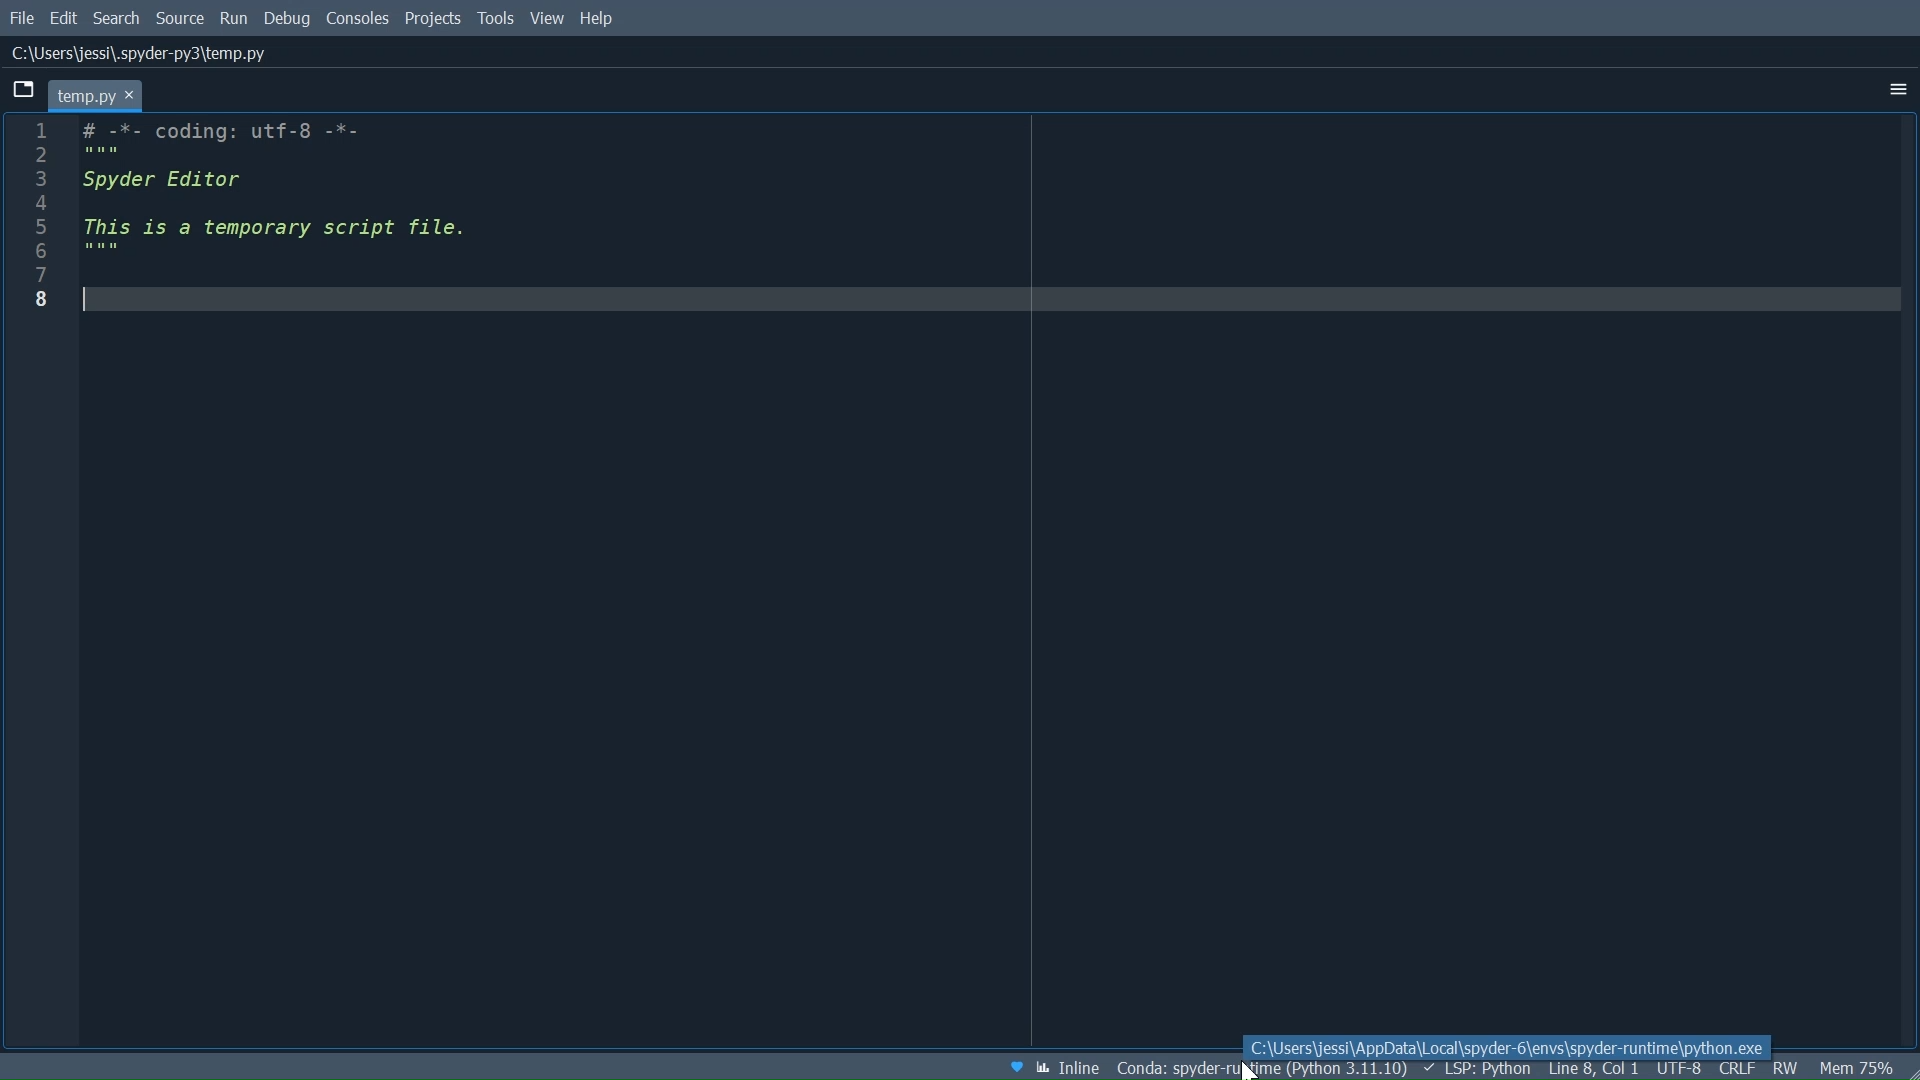 The width and height of the screenshot is (1920, 1080). Describe the element at coordinates (1737, 1070) in the screenshot. I see `File EQL Status` at that location.